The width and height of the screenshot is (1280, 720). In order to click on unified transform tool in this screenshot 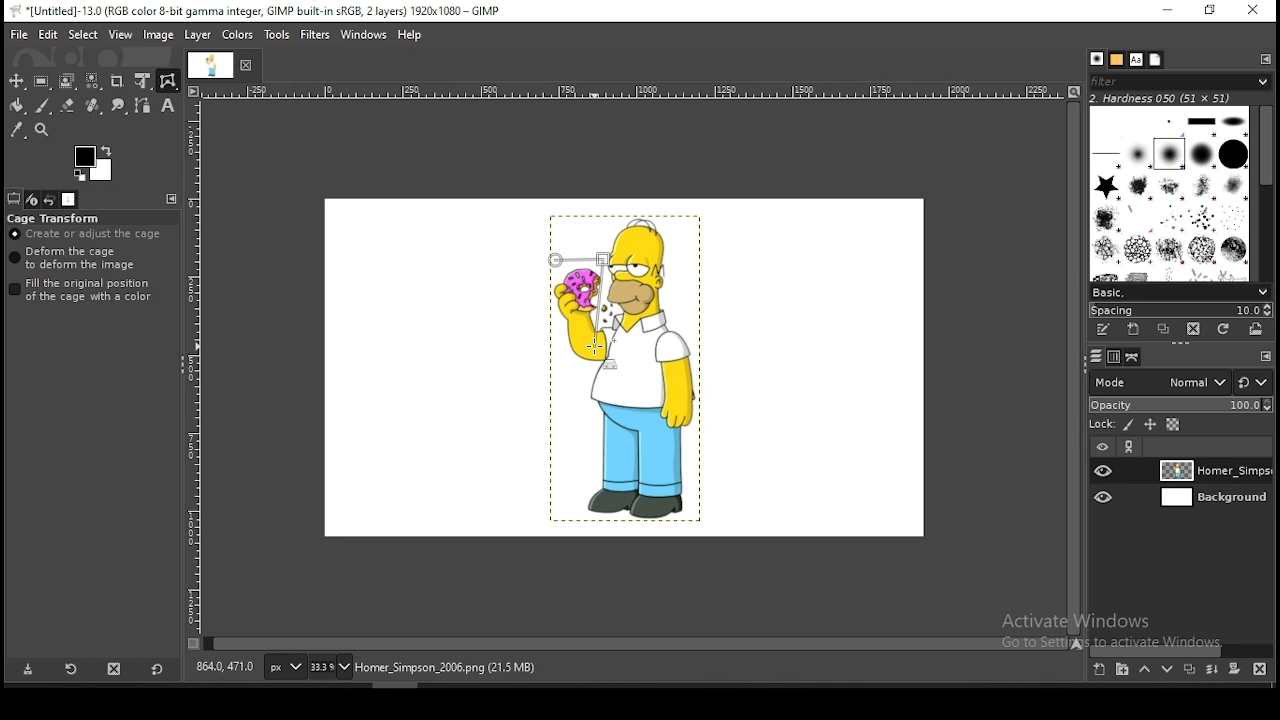, I will do `click(143, 81)`.